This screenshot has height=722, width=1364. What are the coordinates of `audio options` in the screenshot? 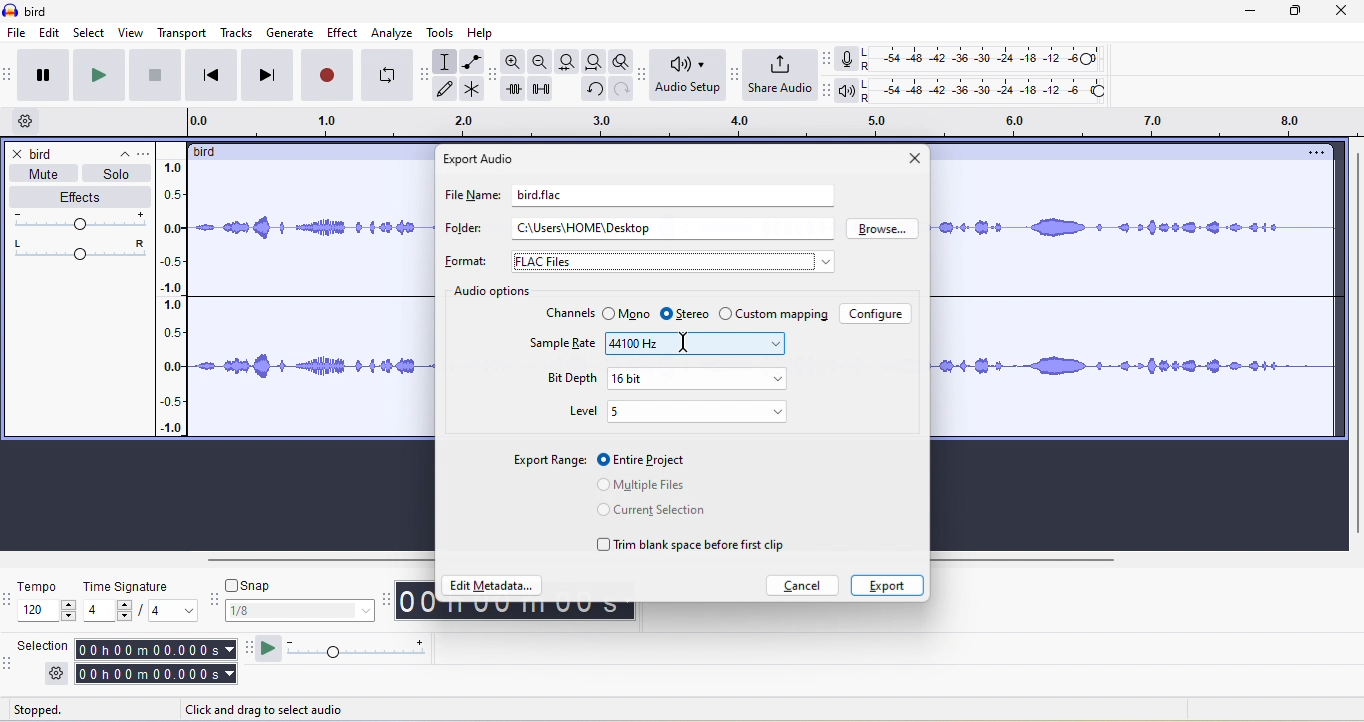 It's located at (489, 291).